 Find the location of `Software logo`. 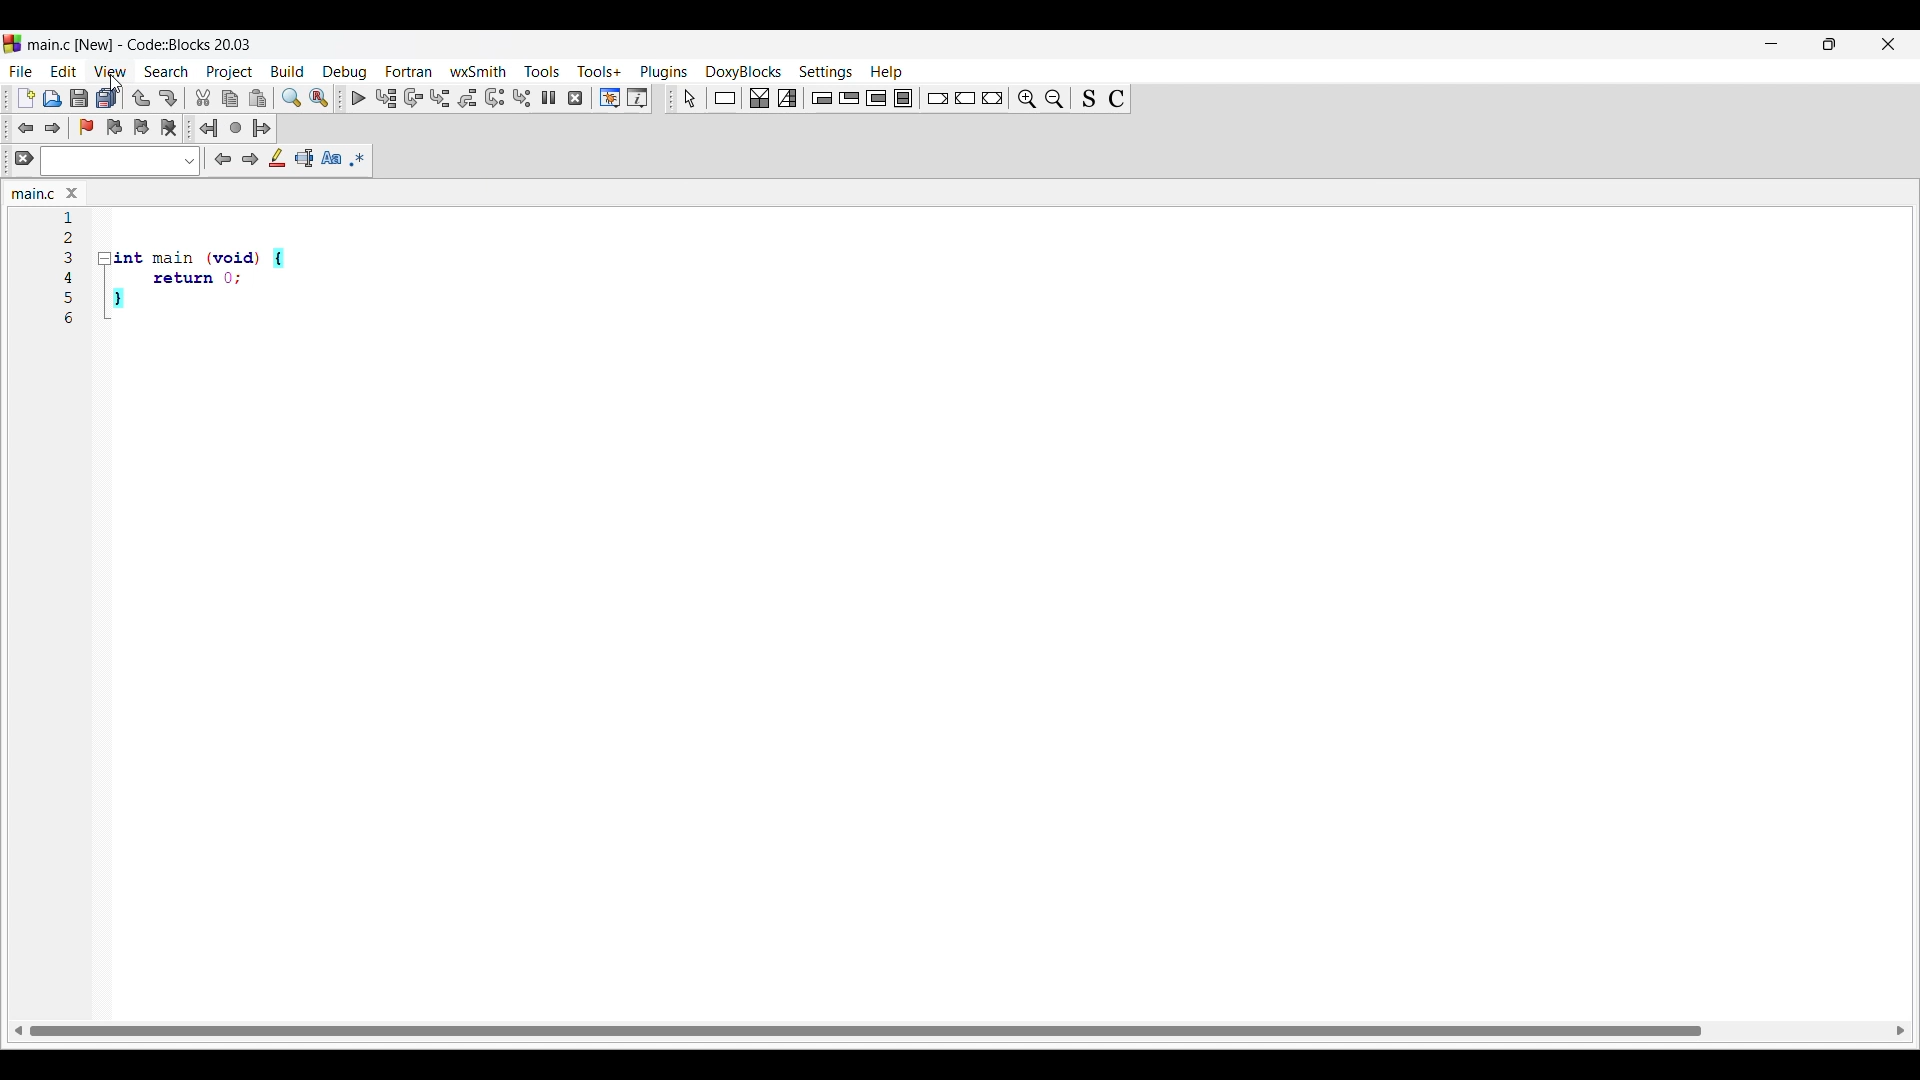

Software logo is located at coordinates (12, 44).